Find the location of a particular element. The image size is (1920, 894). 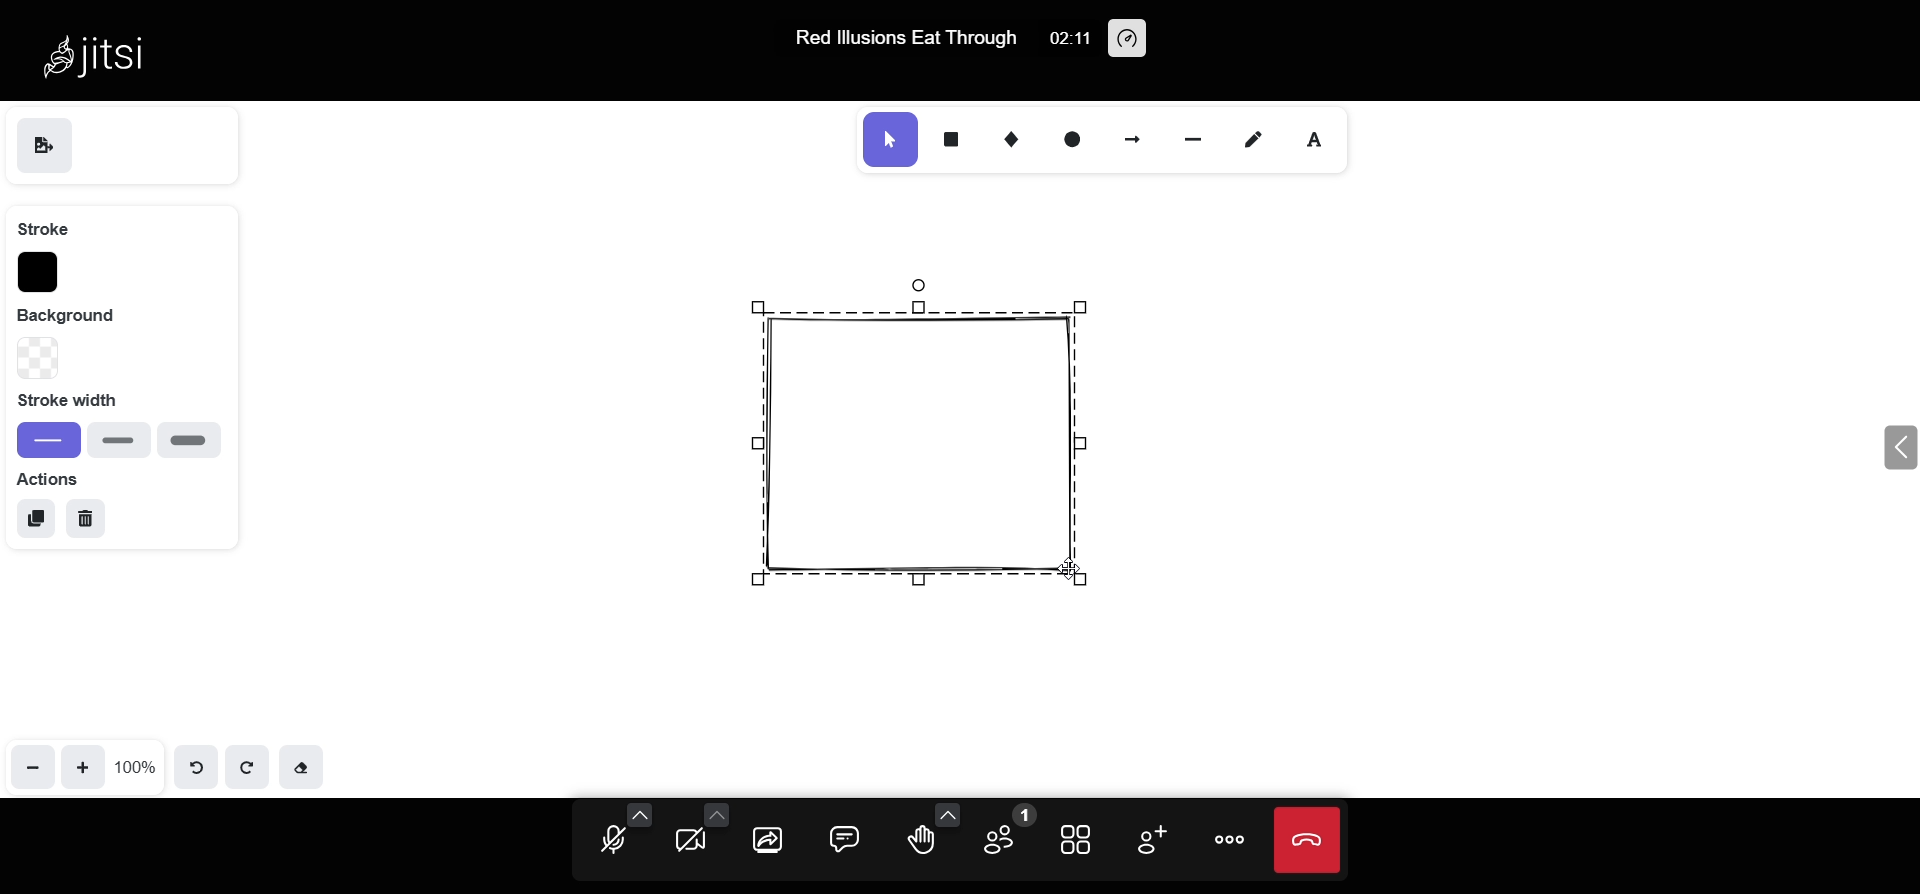

duplicate is located at coordinates (33, 519).